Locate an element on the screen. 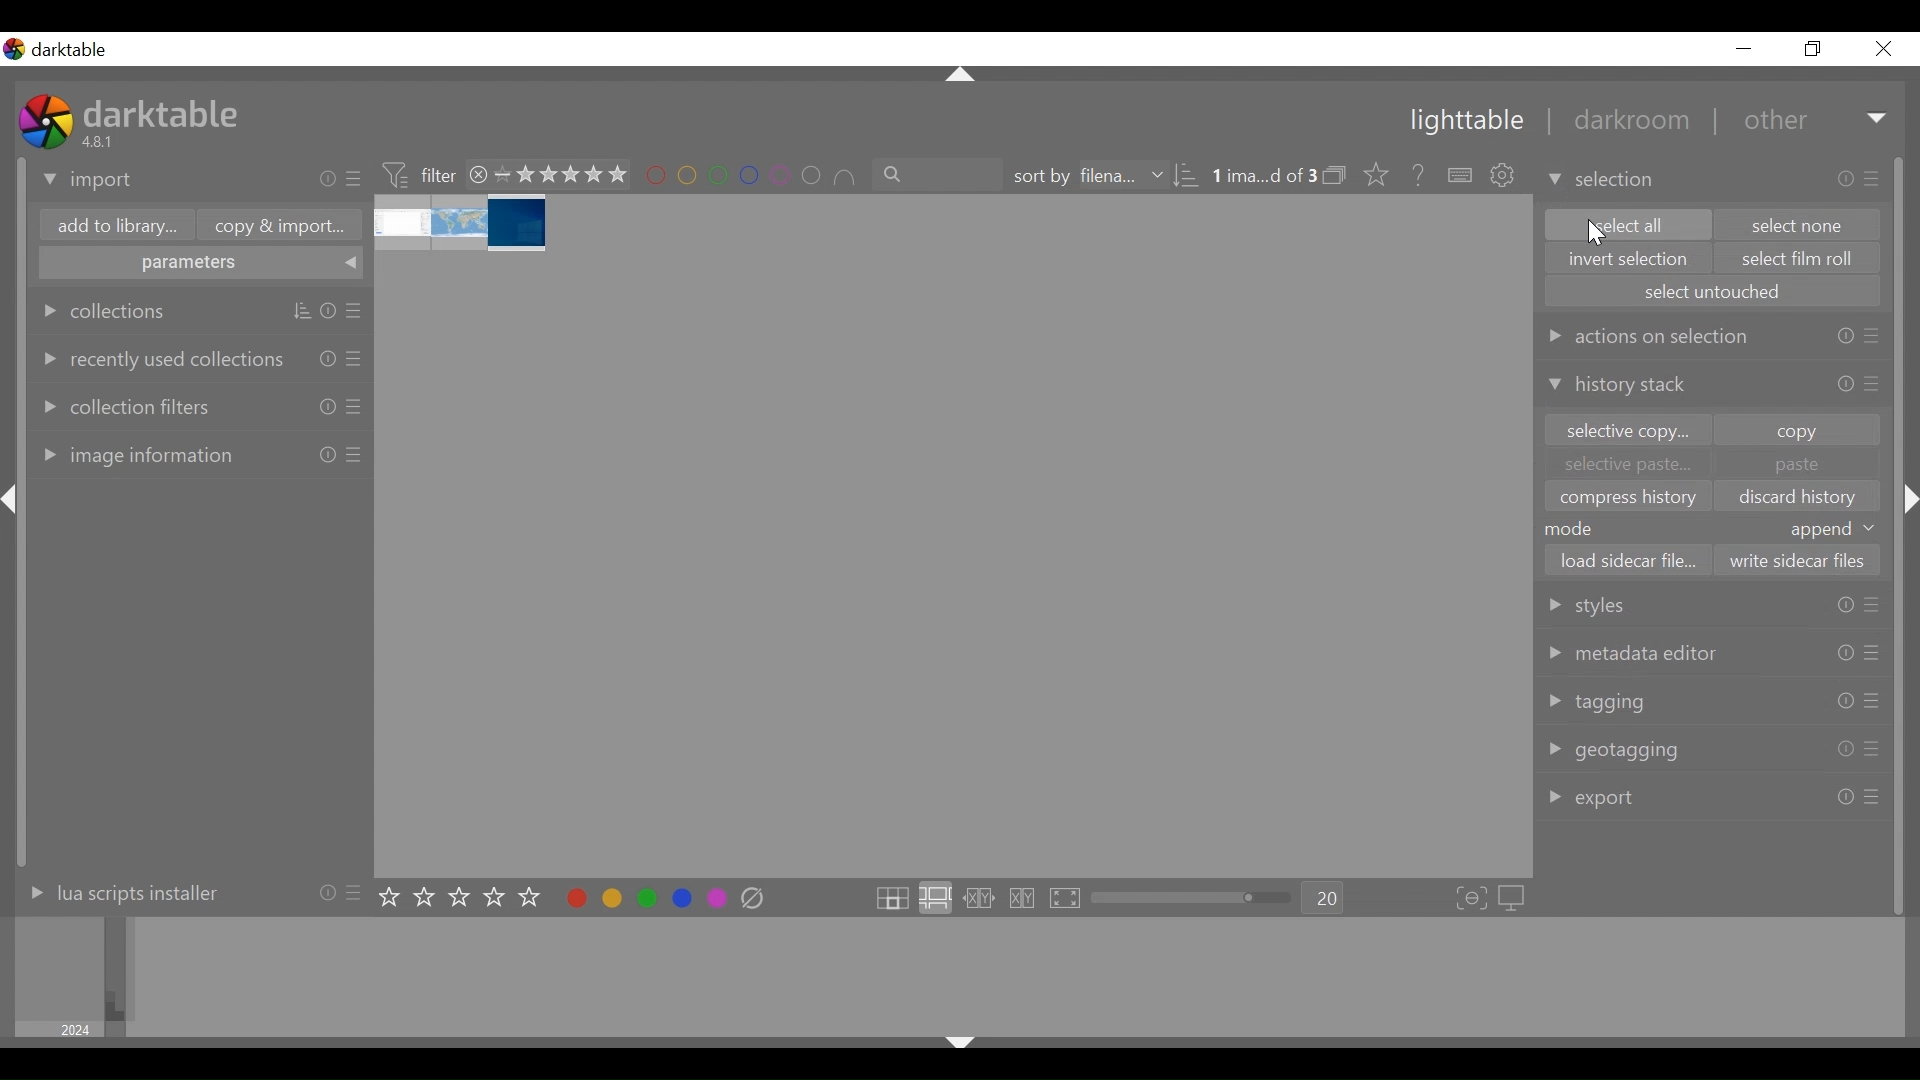 This screenshot has width=1920, height=1080. 20 is located at coordinates (1324, 899).